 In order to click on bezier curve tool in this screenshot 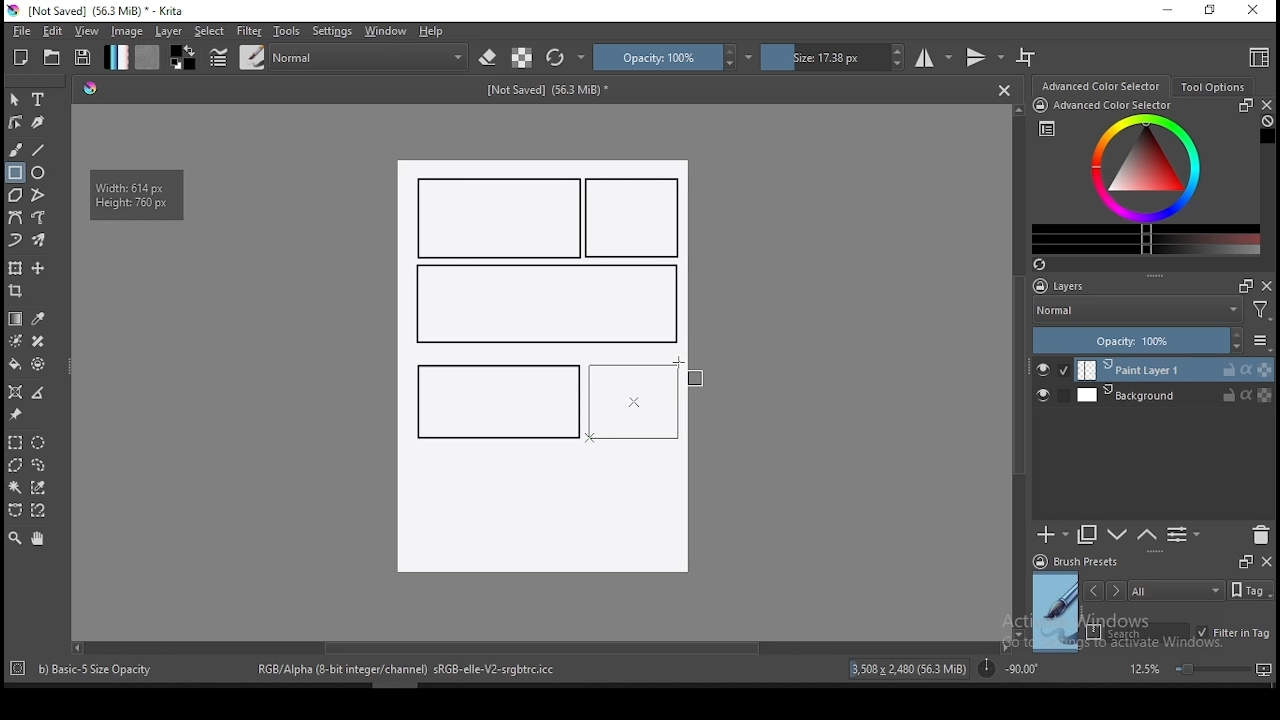, I will do `click(14, 219)`.